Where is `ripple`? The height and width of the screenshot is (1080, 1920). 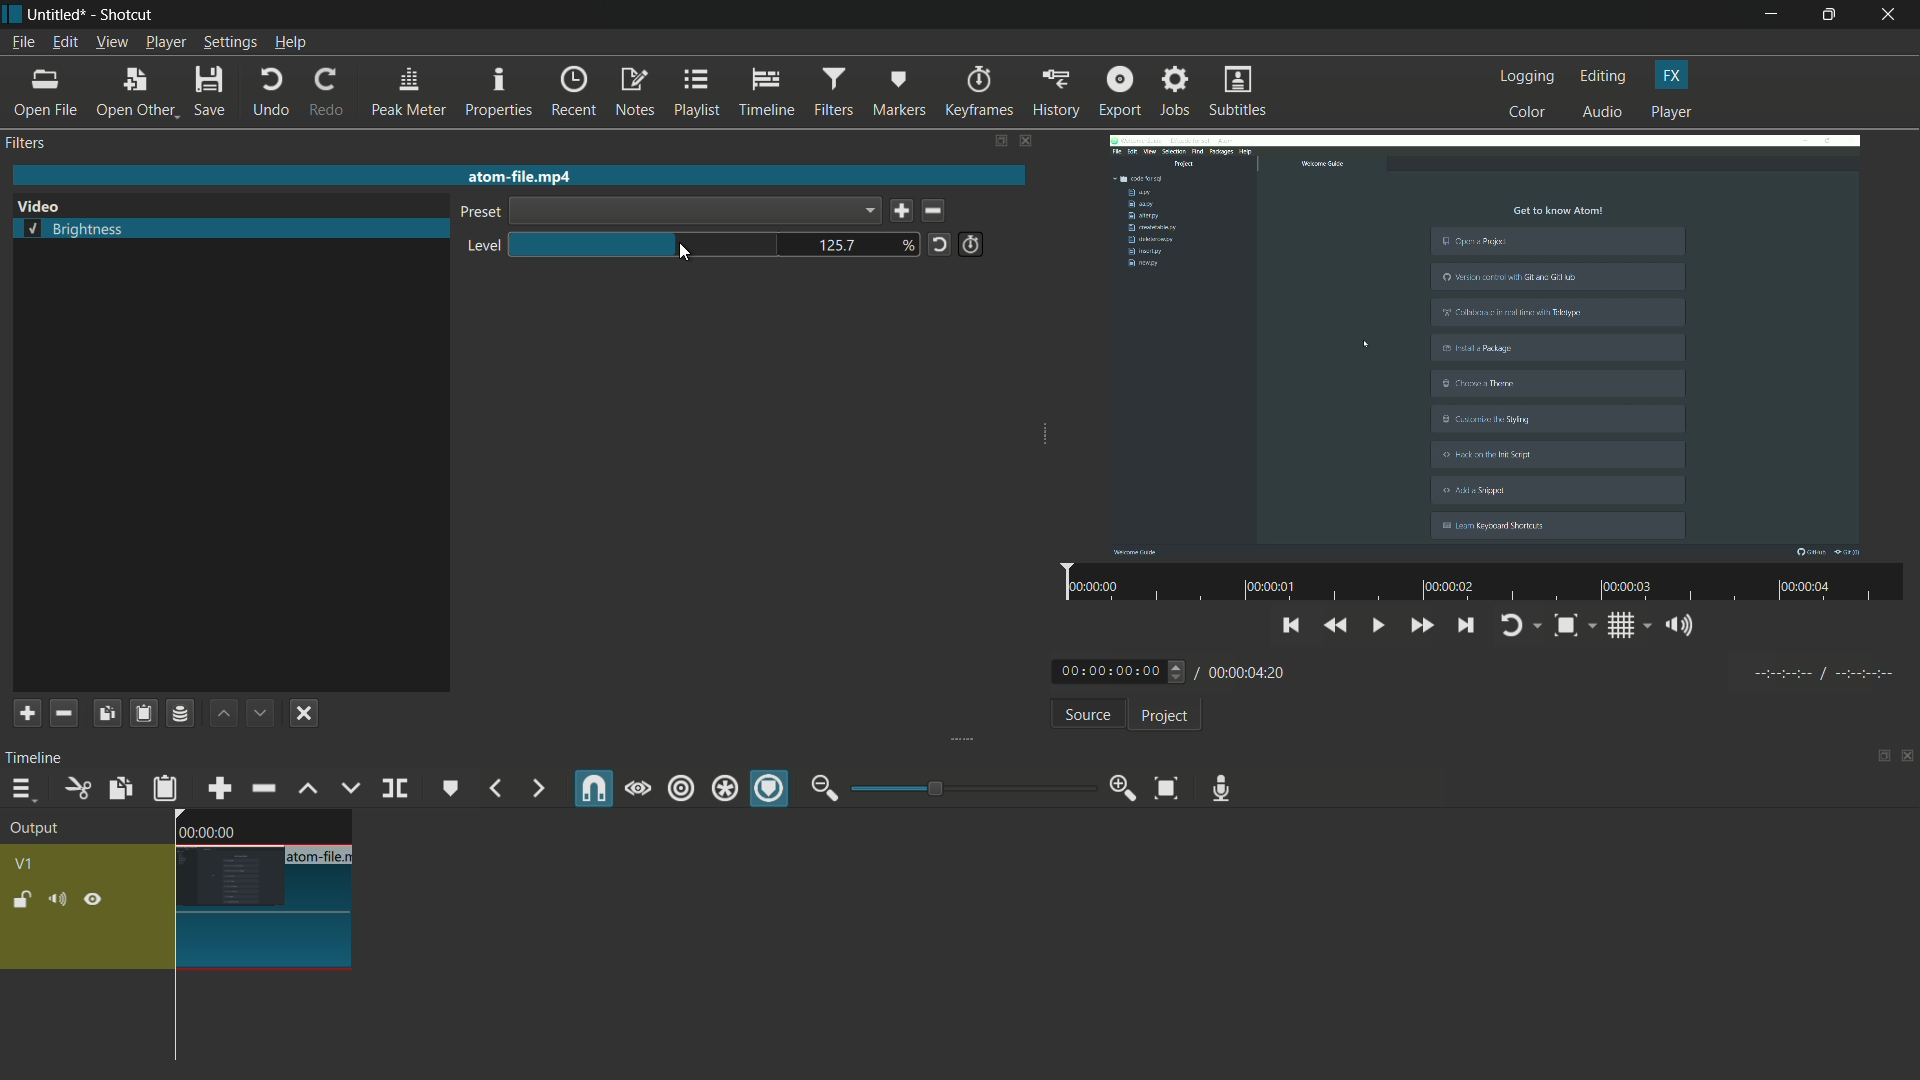
ripple is located at coordinates (680, 789).